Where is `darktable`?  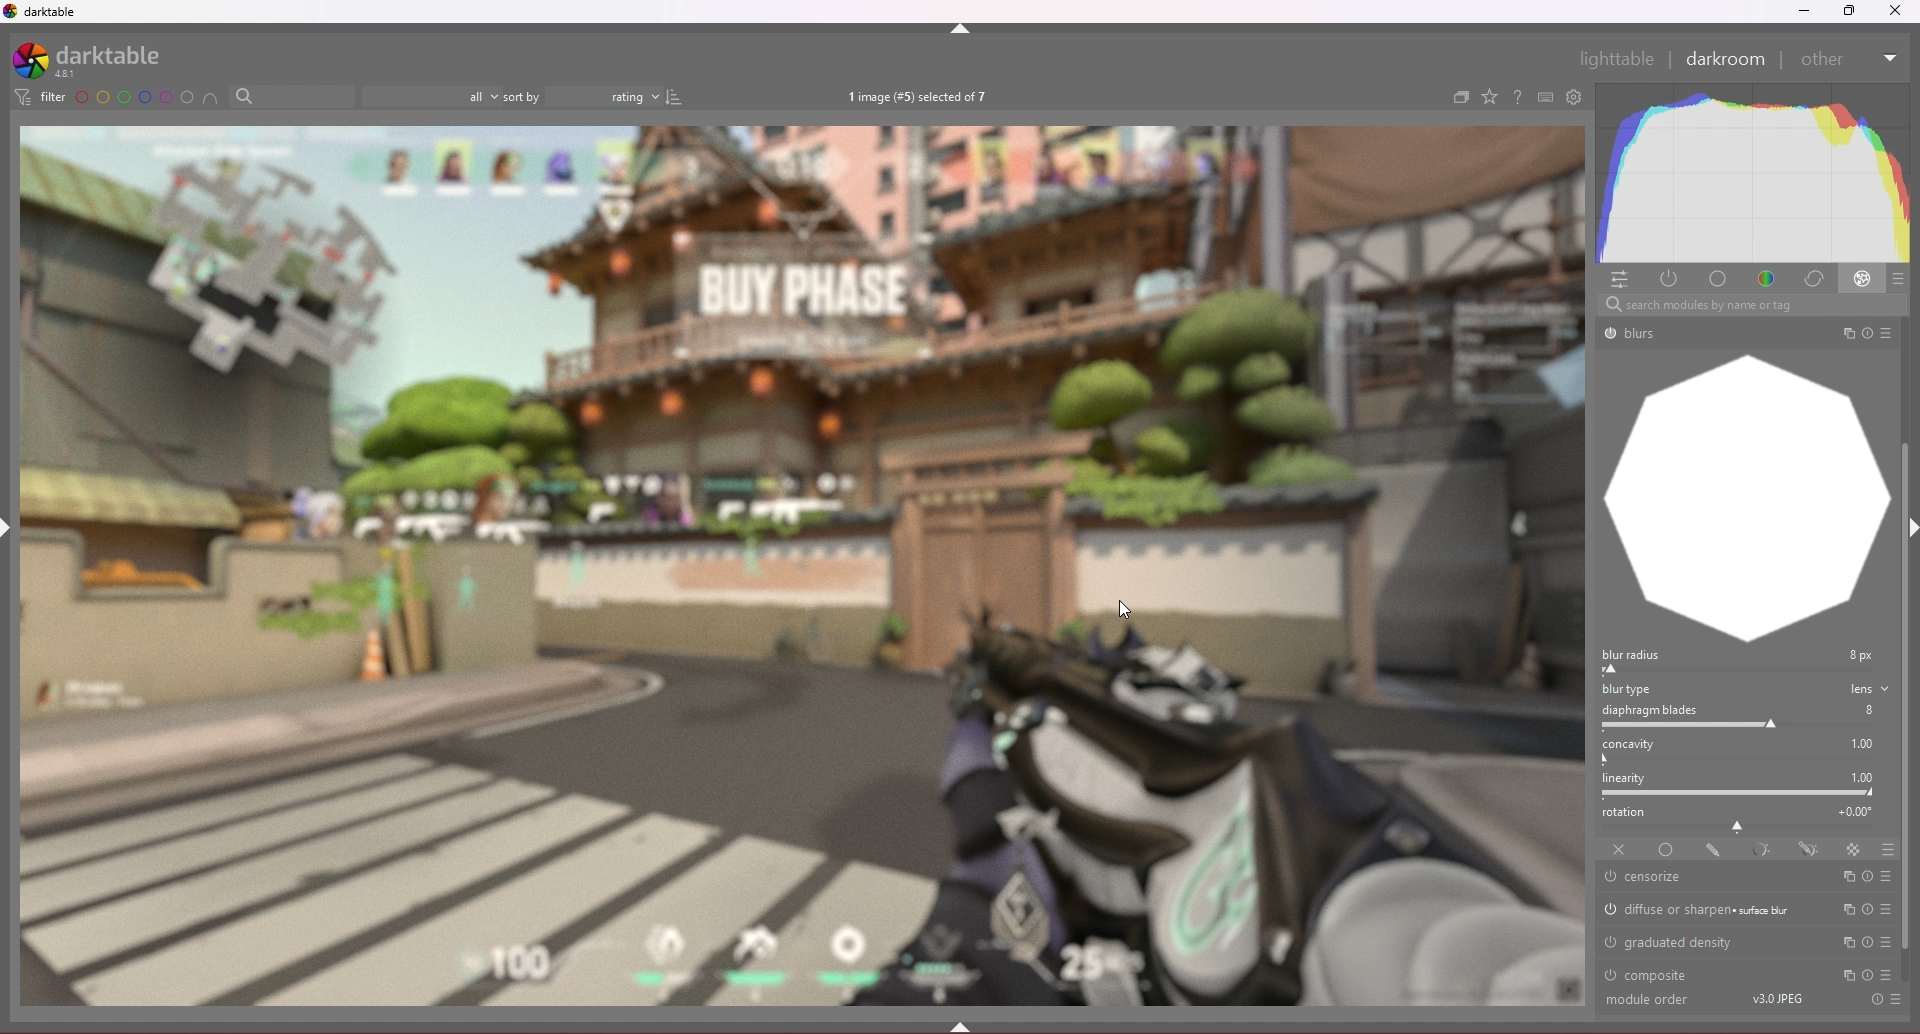
darktable is located at coordinates (99, 60).